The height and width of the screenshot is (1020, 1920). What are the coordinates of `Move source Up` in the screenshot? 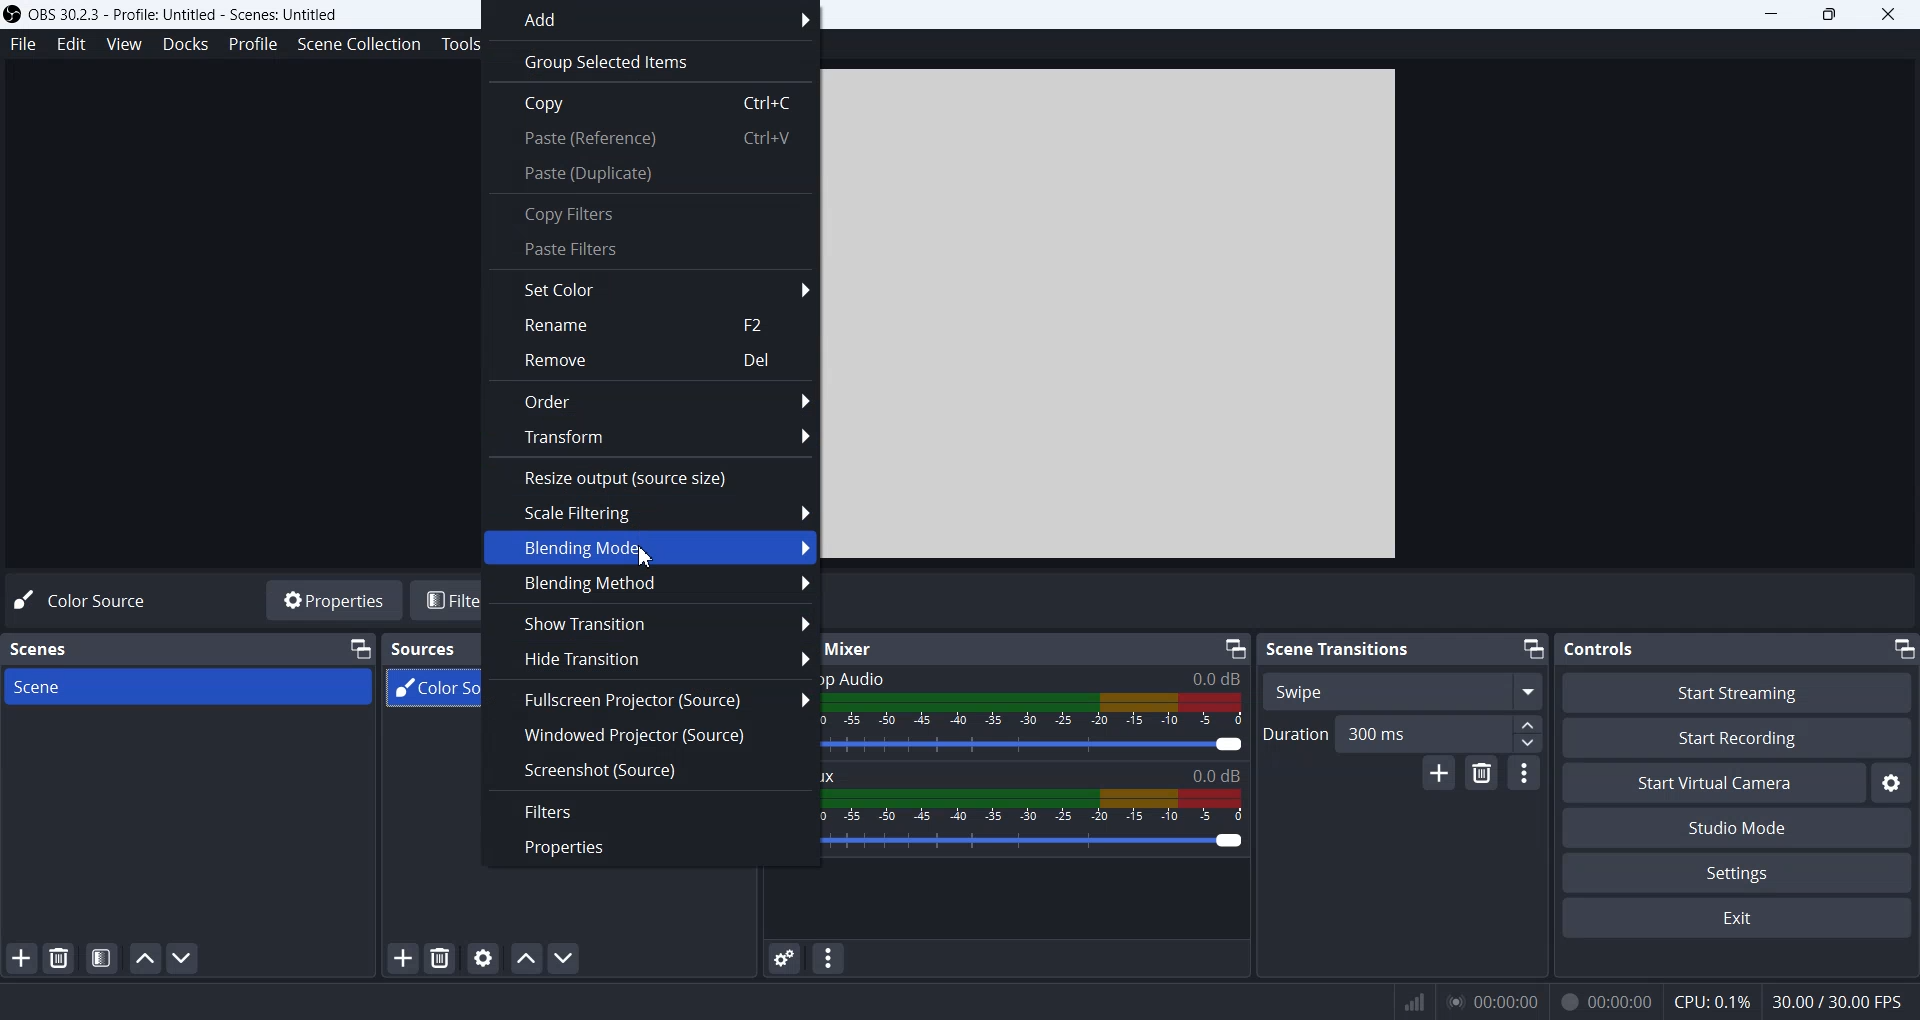 It's located at (525, 958).